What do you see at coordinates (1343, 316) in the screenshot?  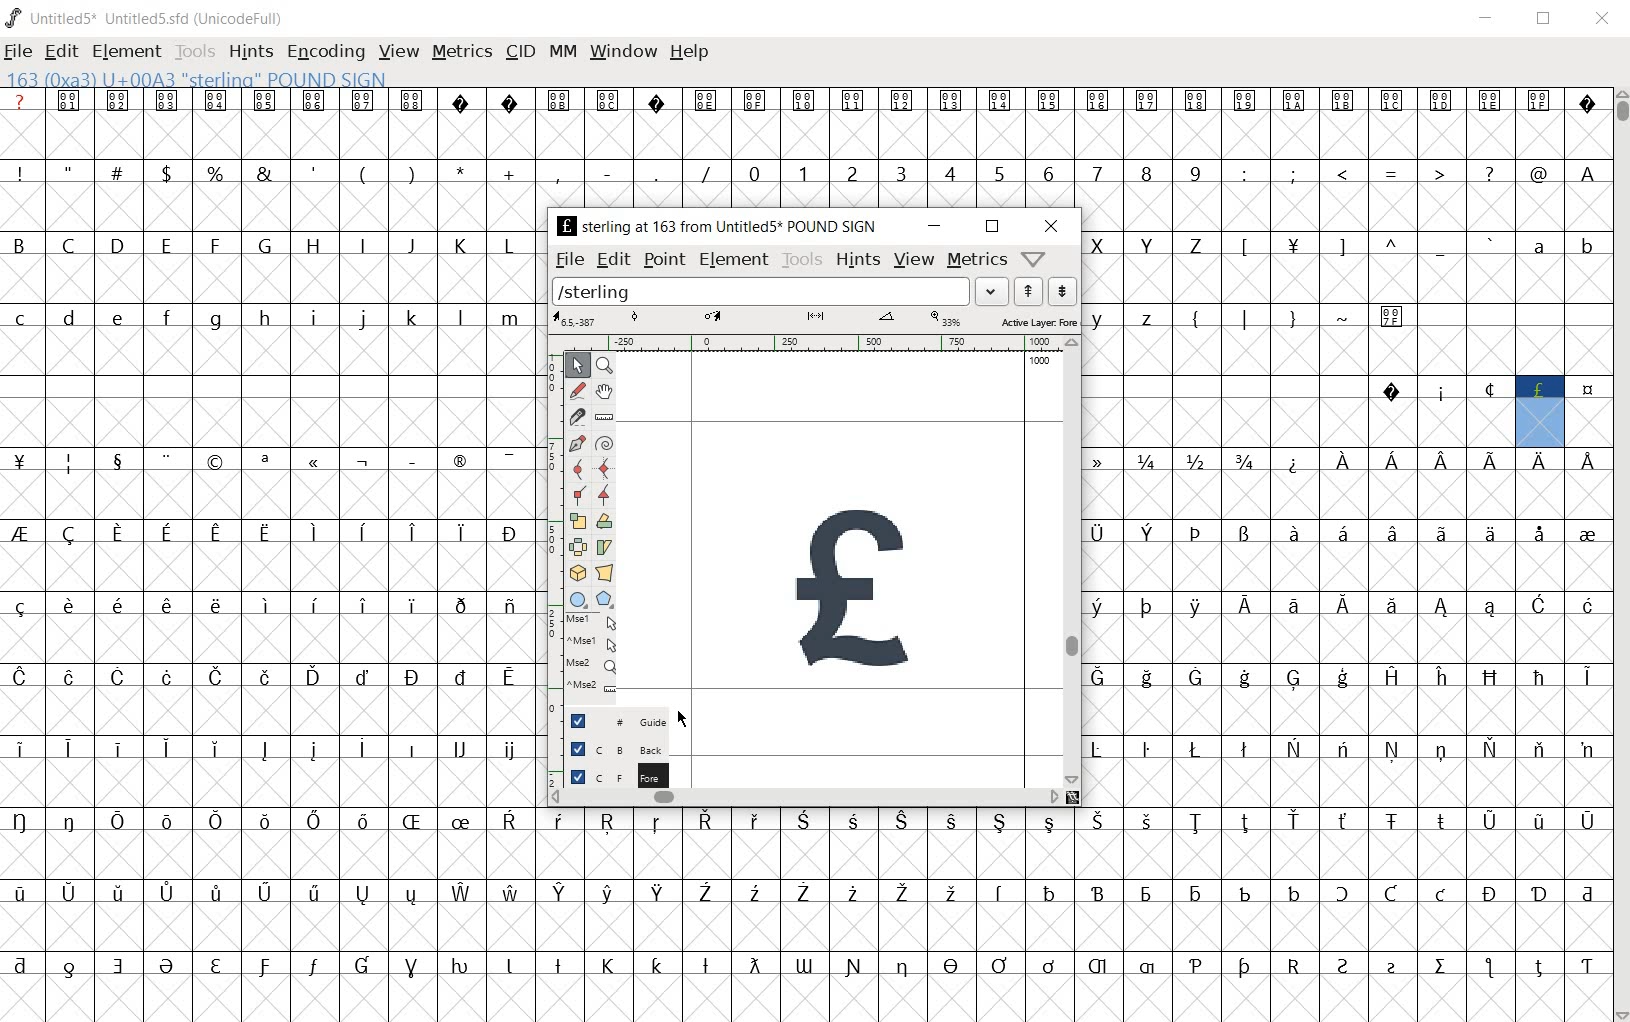 I see `~` at bounding box center [1343, 316].